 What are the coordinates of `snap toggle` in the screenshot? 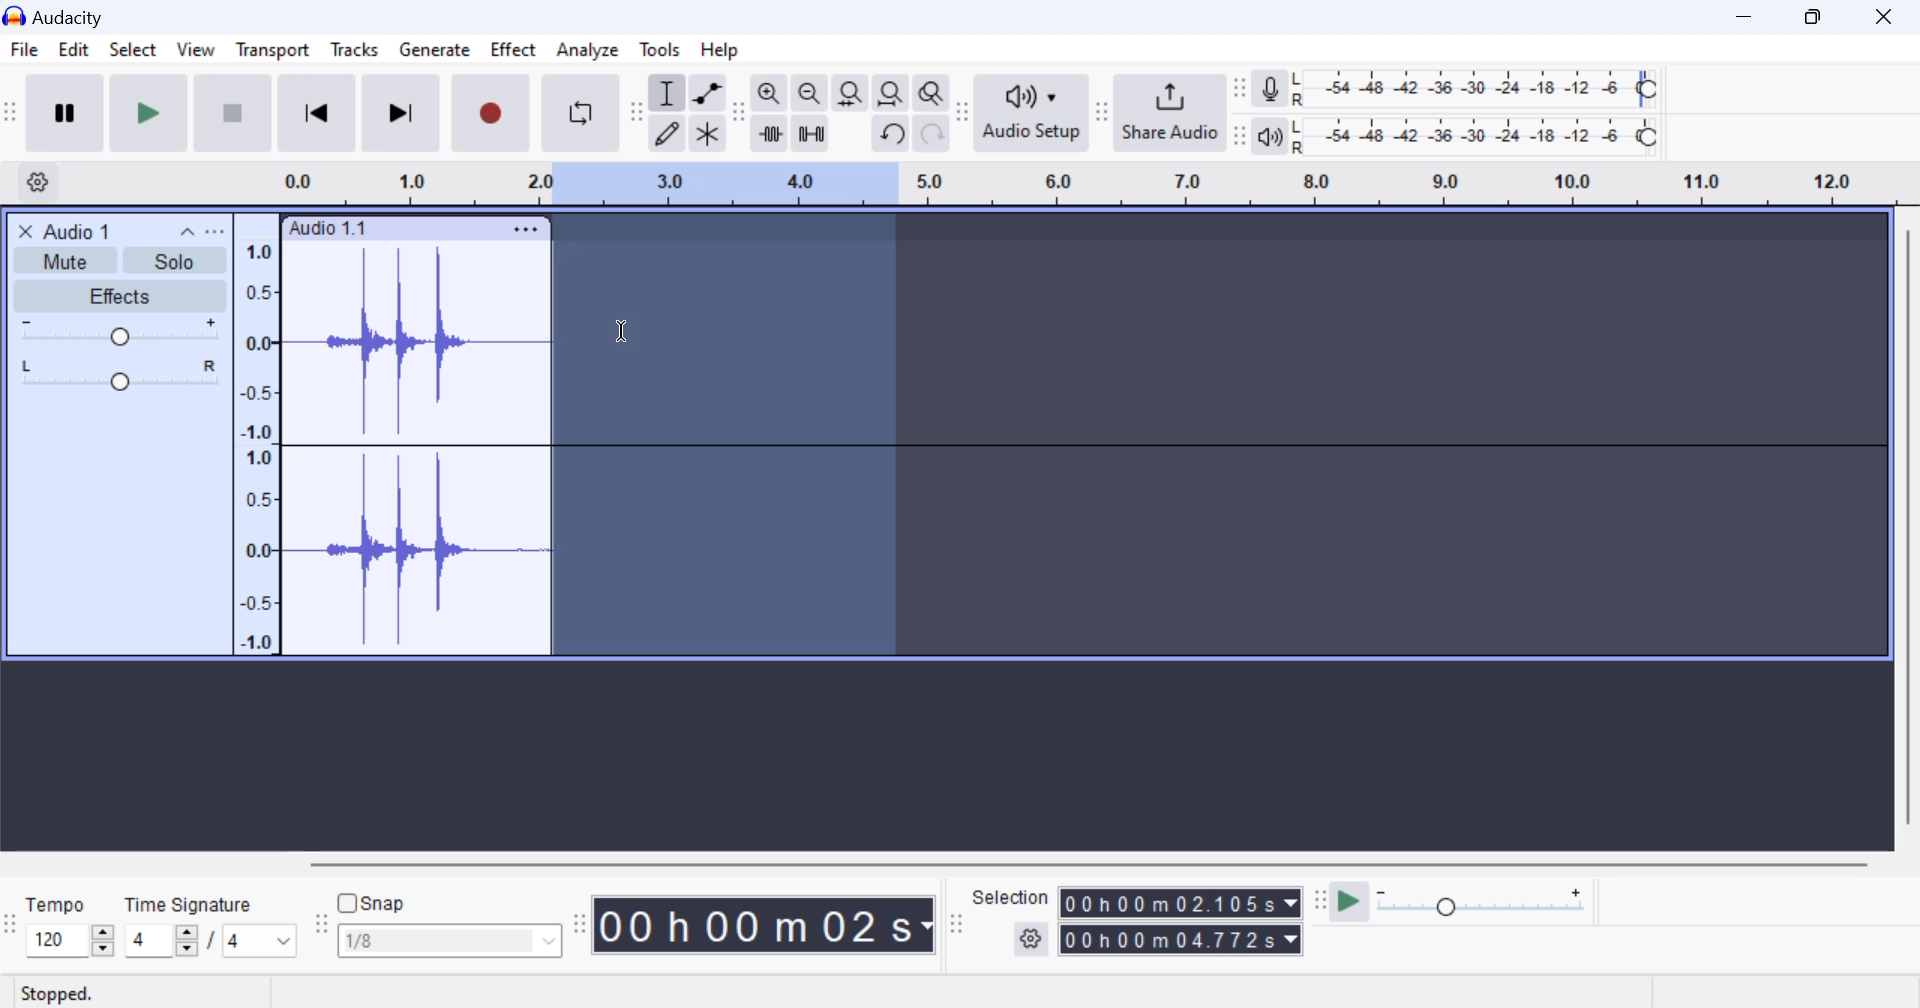 It's located at (382, 903).